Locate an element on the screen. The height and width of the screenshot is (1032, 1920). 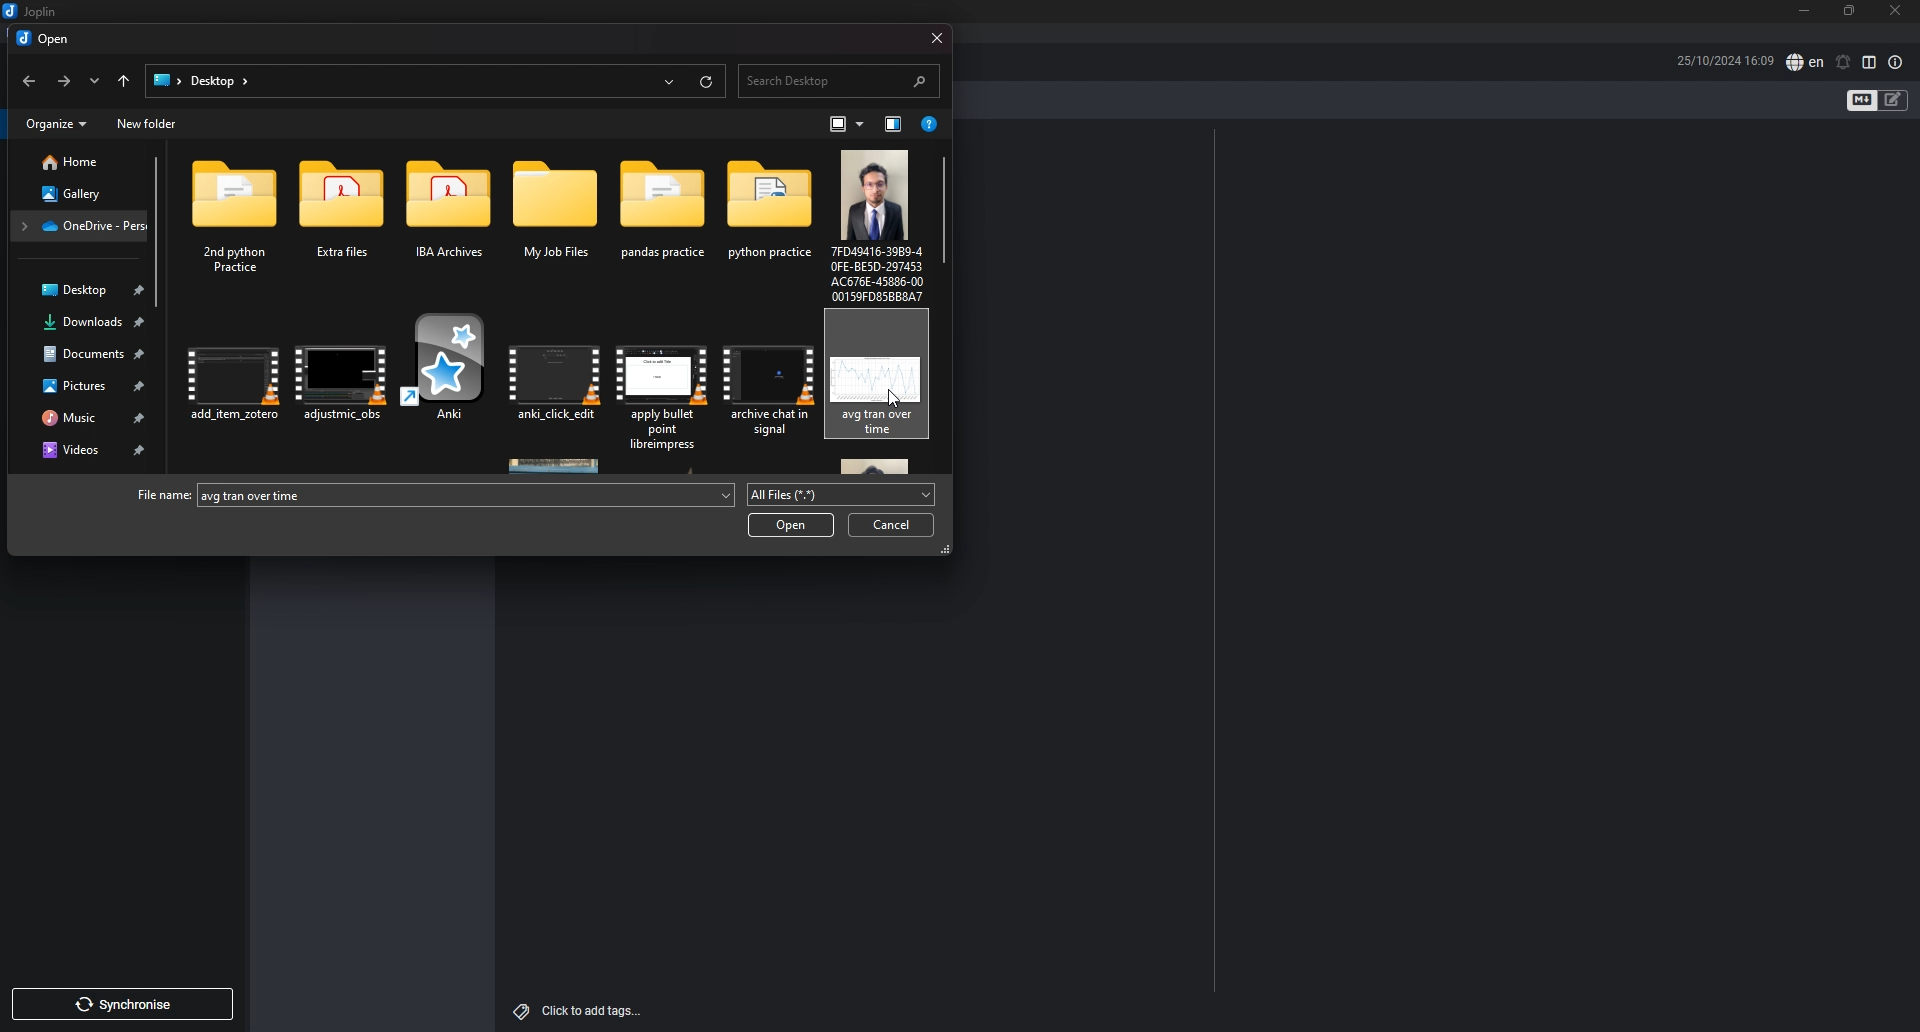
adjustment_abs is located at coordinates (342, 387).